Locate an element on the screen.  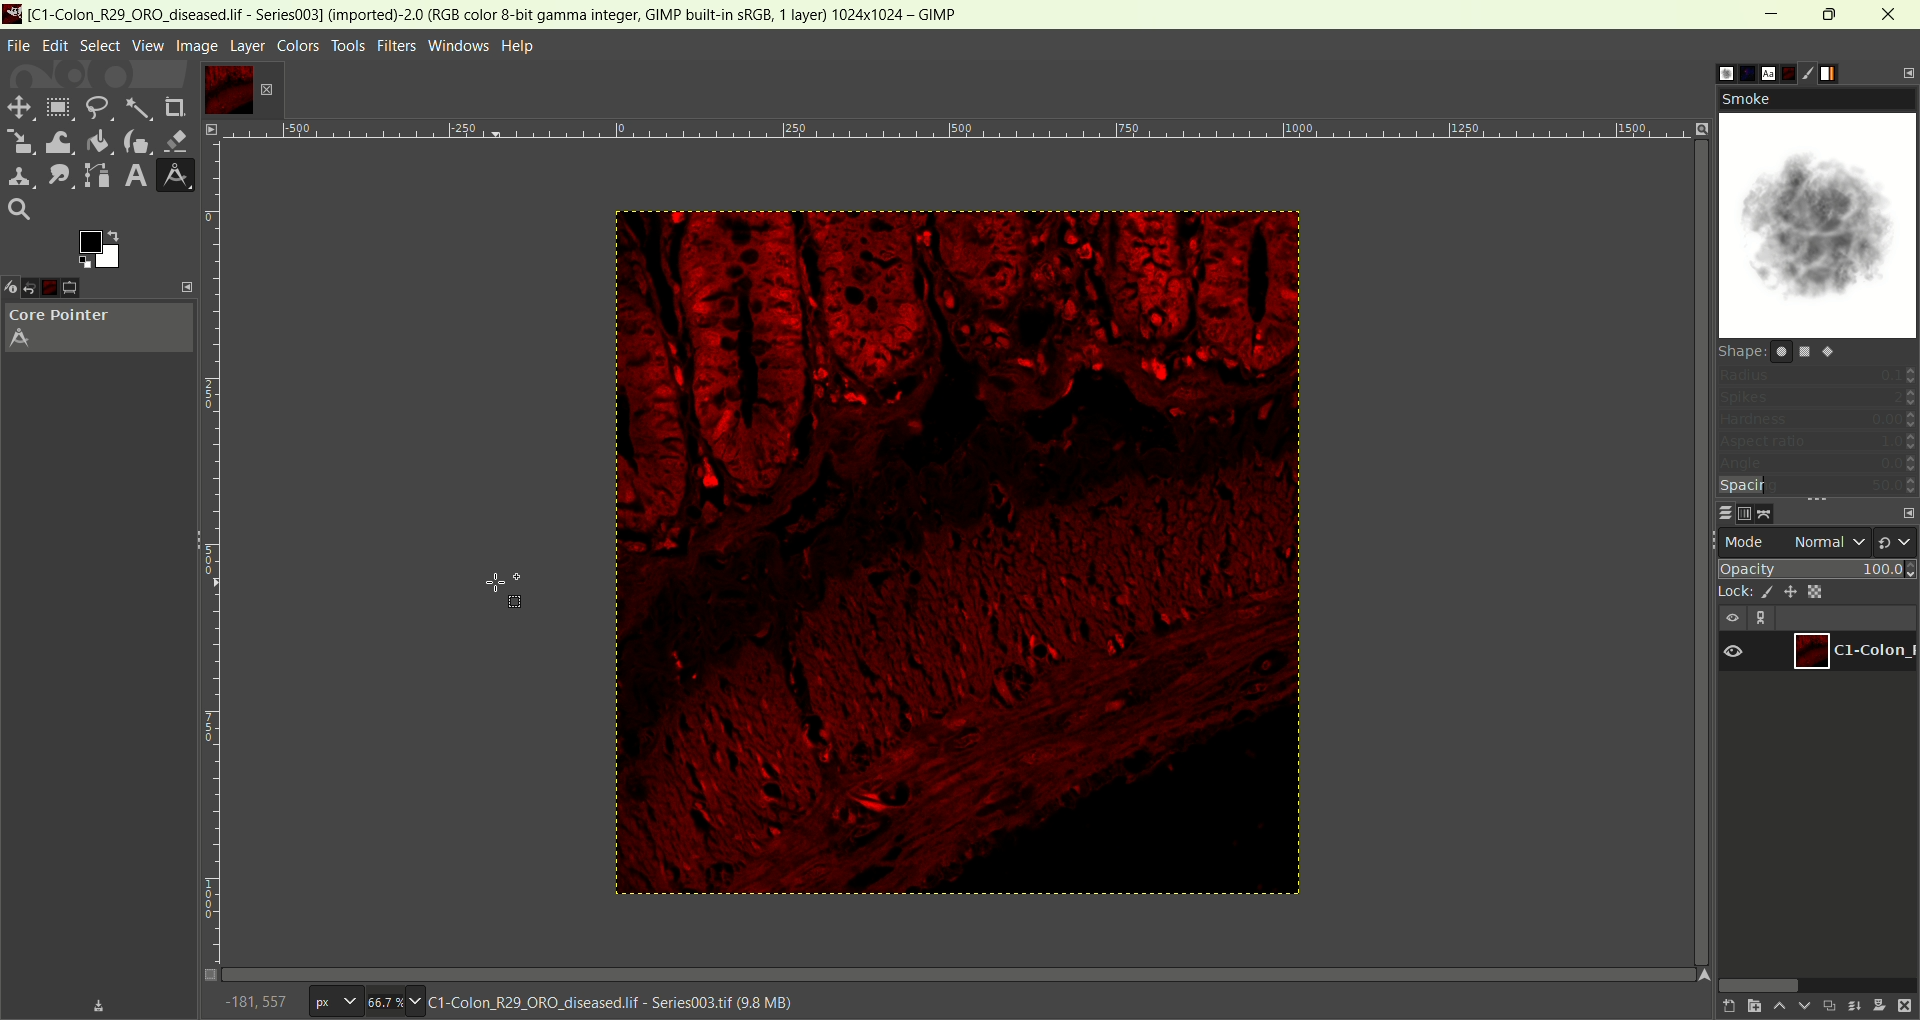
eraser tool is located at coordinates (179, 139).